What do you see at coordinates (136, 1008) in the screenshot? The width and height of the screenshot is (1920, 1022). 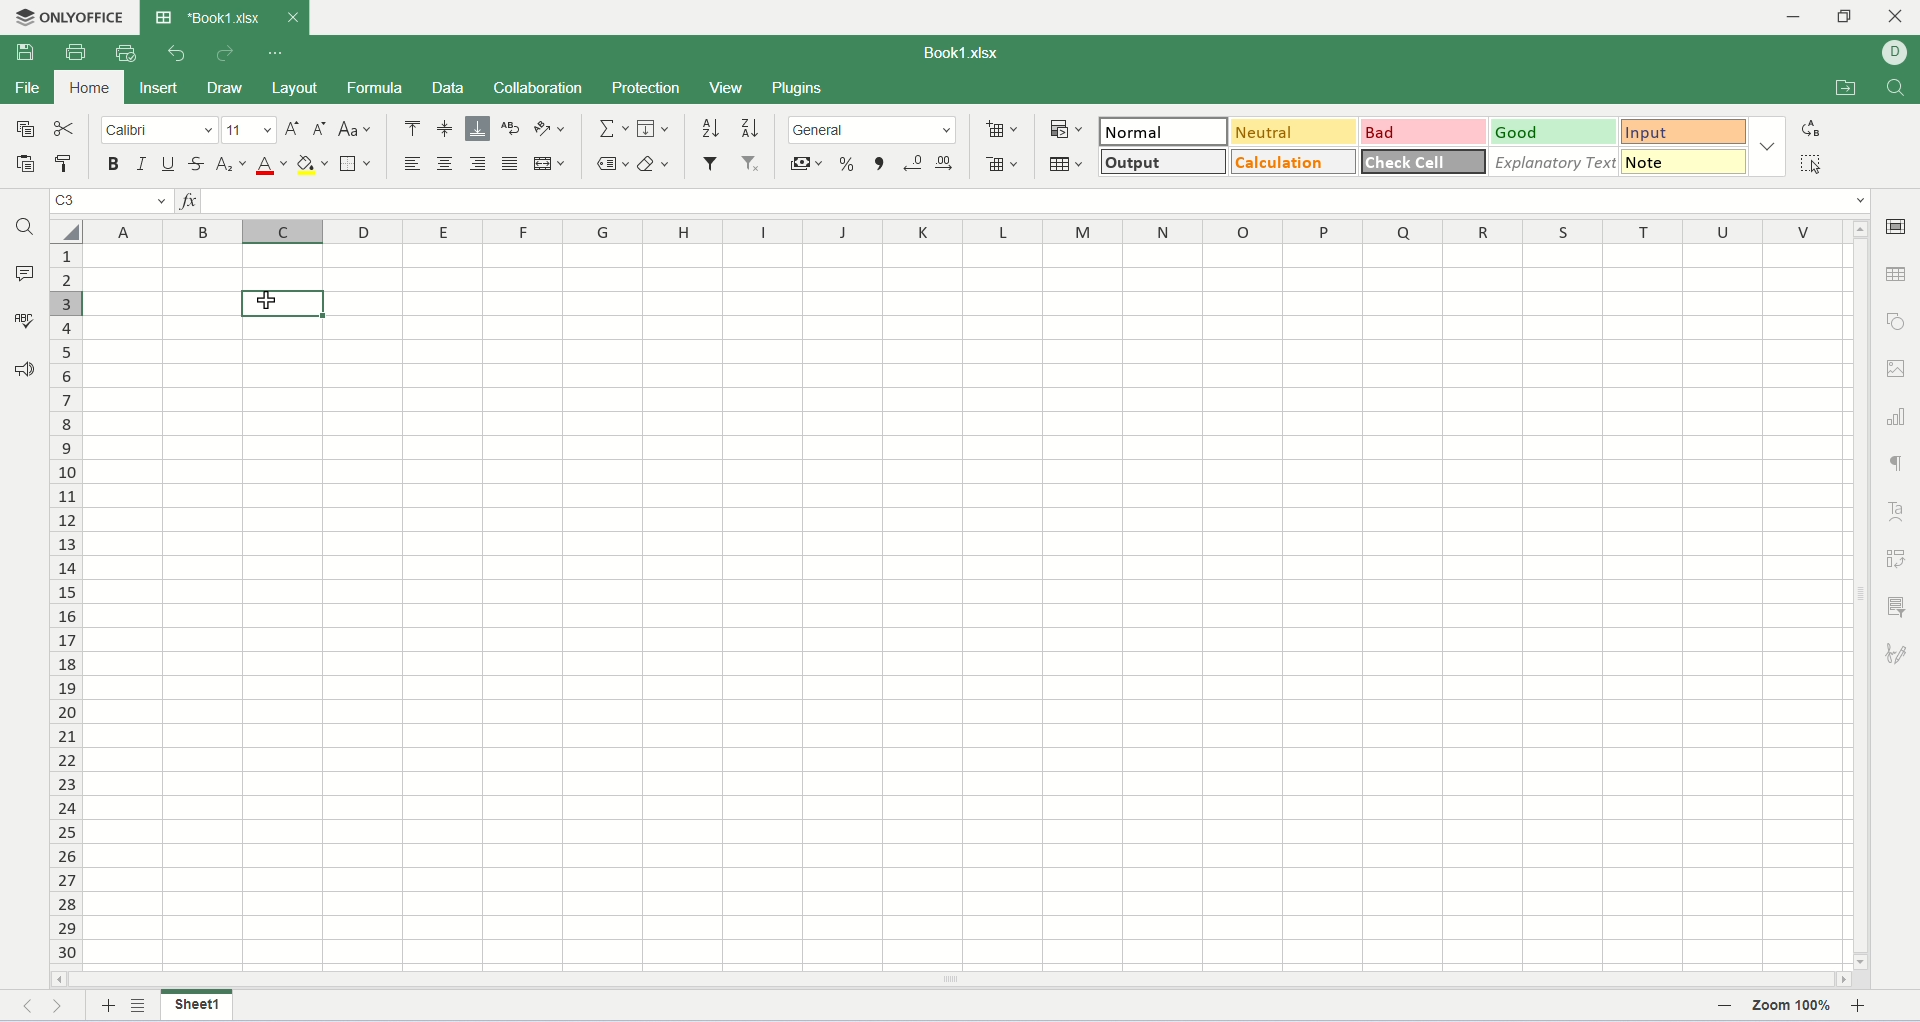 I see `list sheets` at bounding box center [136, 1008].